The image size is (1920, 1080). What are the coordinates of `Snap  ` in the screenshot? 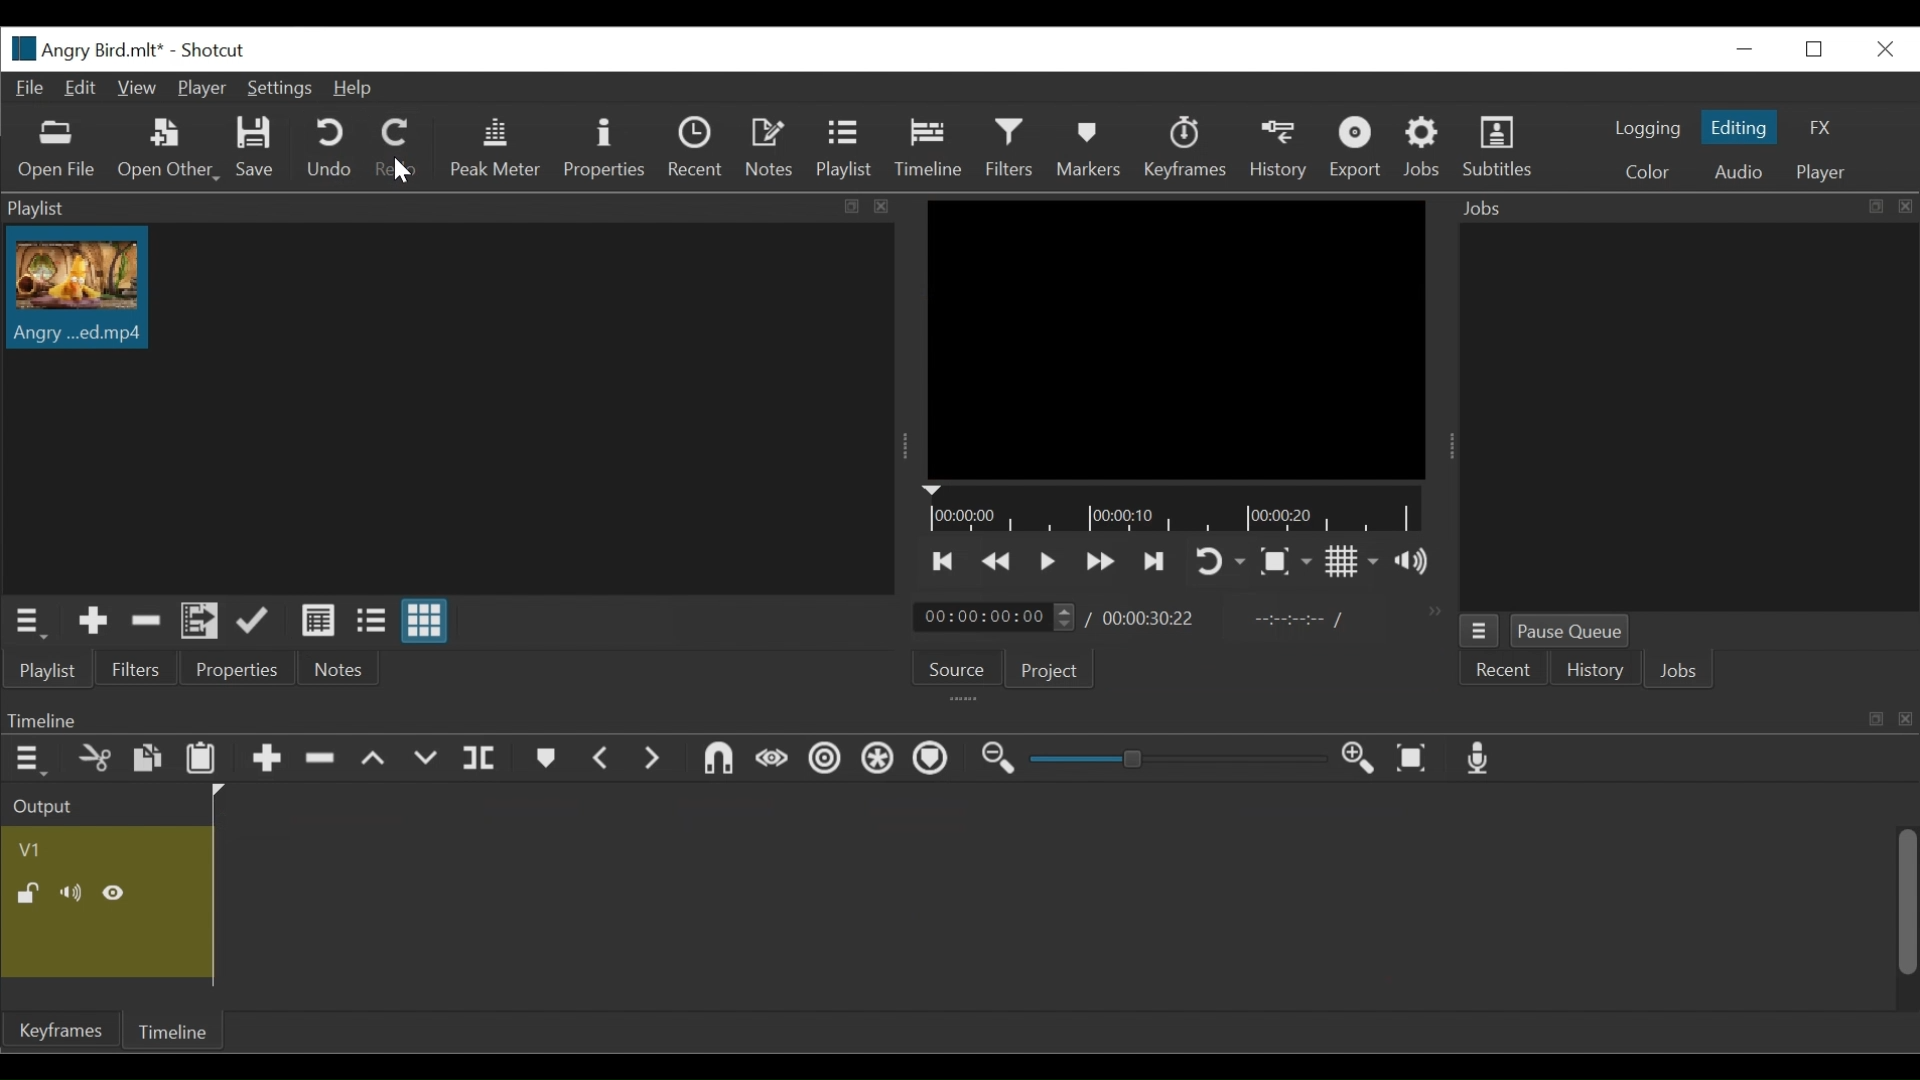 It's located at (718, 761).